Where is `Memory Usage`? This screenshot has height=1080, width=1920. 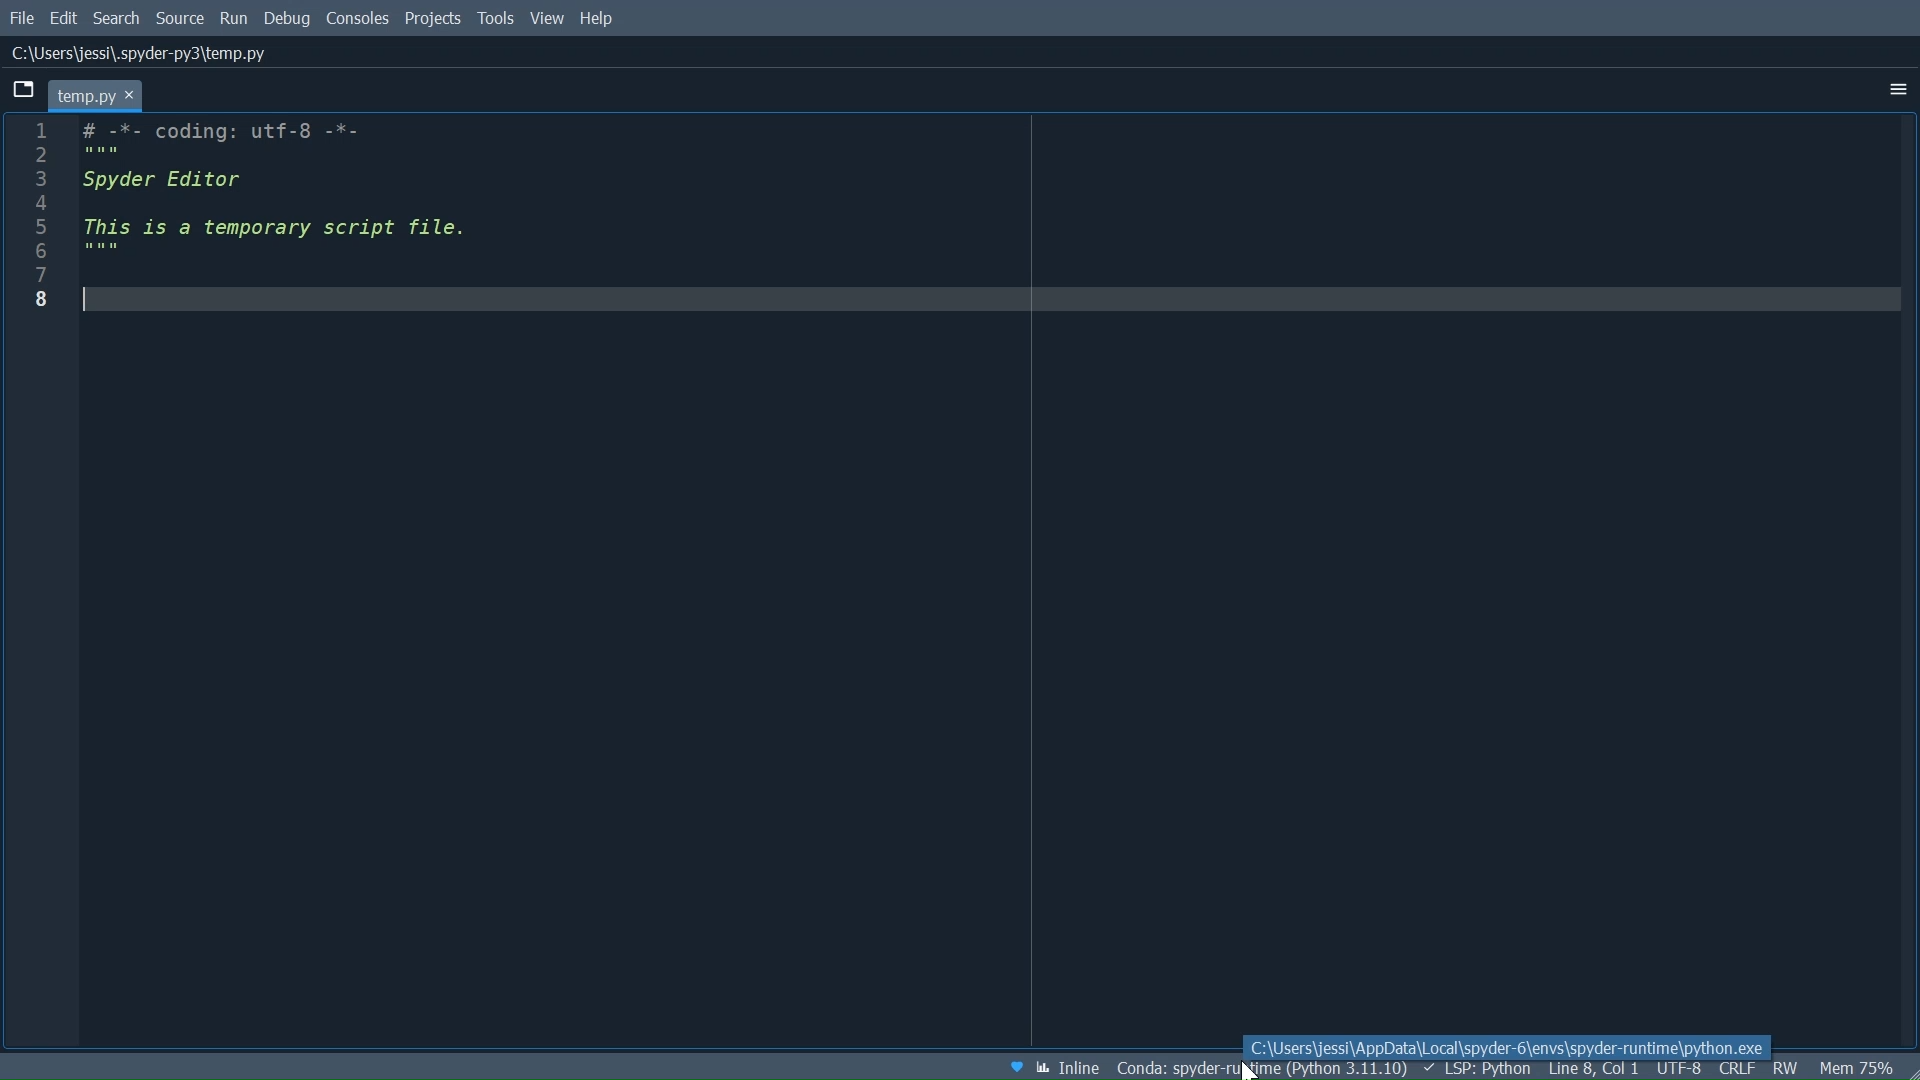 Memory Usage is located at coordinates (1858, 1068).